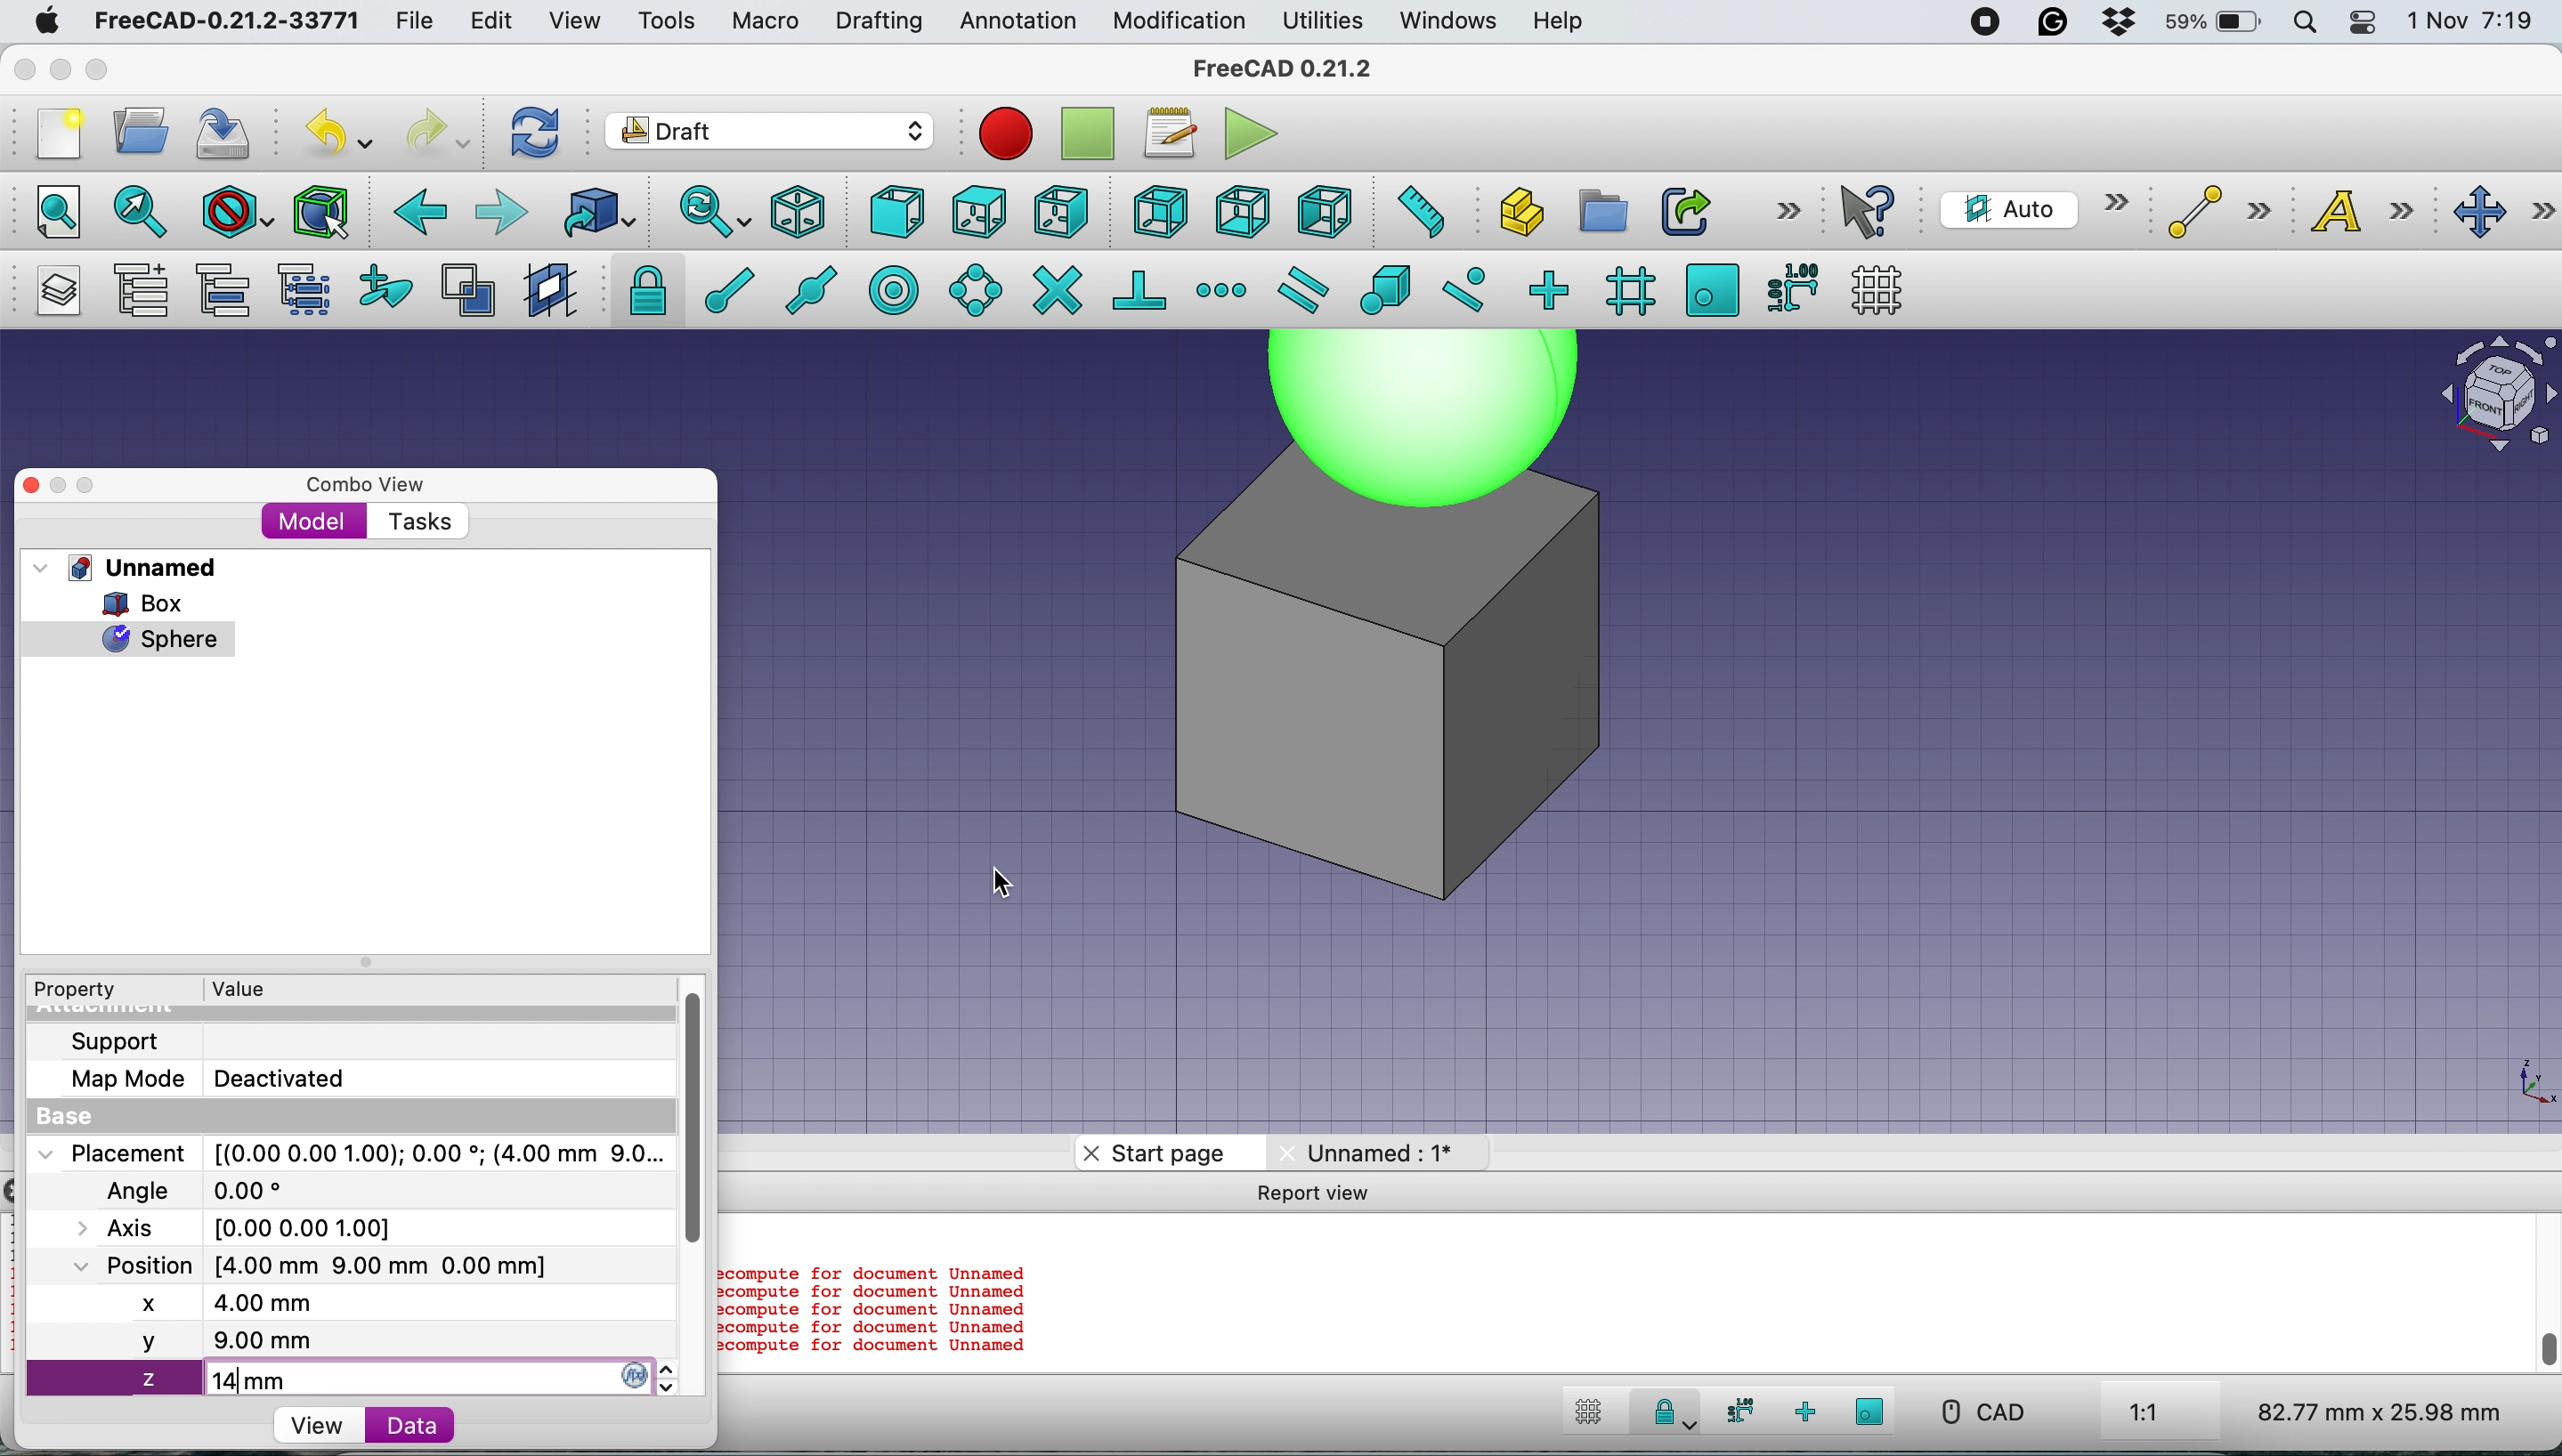 Image resolution: width=2562 pixels, height=1456 pixels. What do you see at coordinates (1253, 133) in the screenshot?
I see `execute macros` at bounding box center [1253, 133].